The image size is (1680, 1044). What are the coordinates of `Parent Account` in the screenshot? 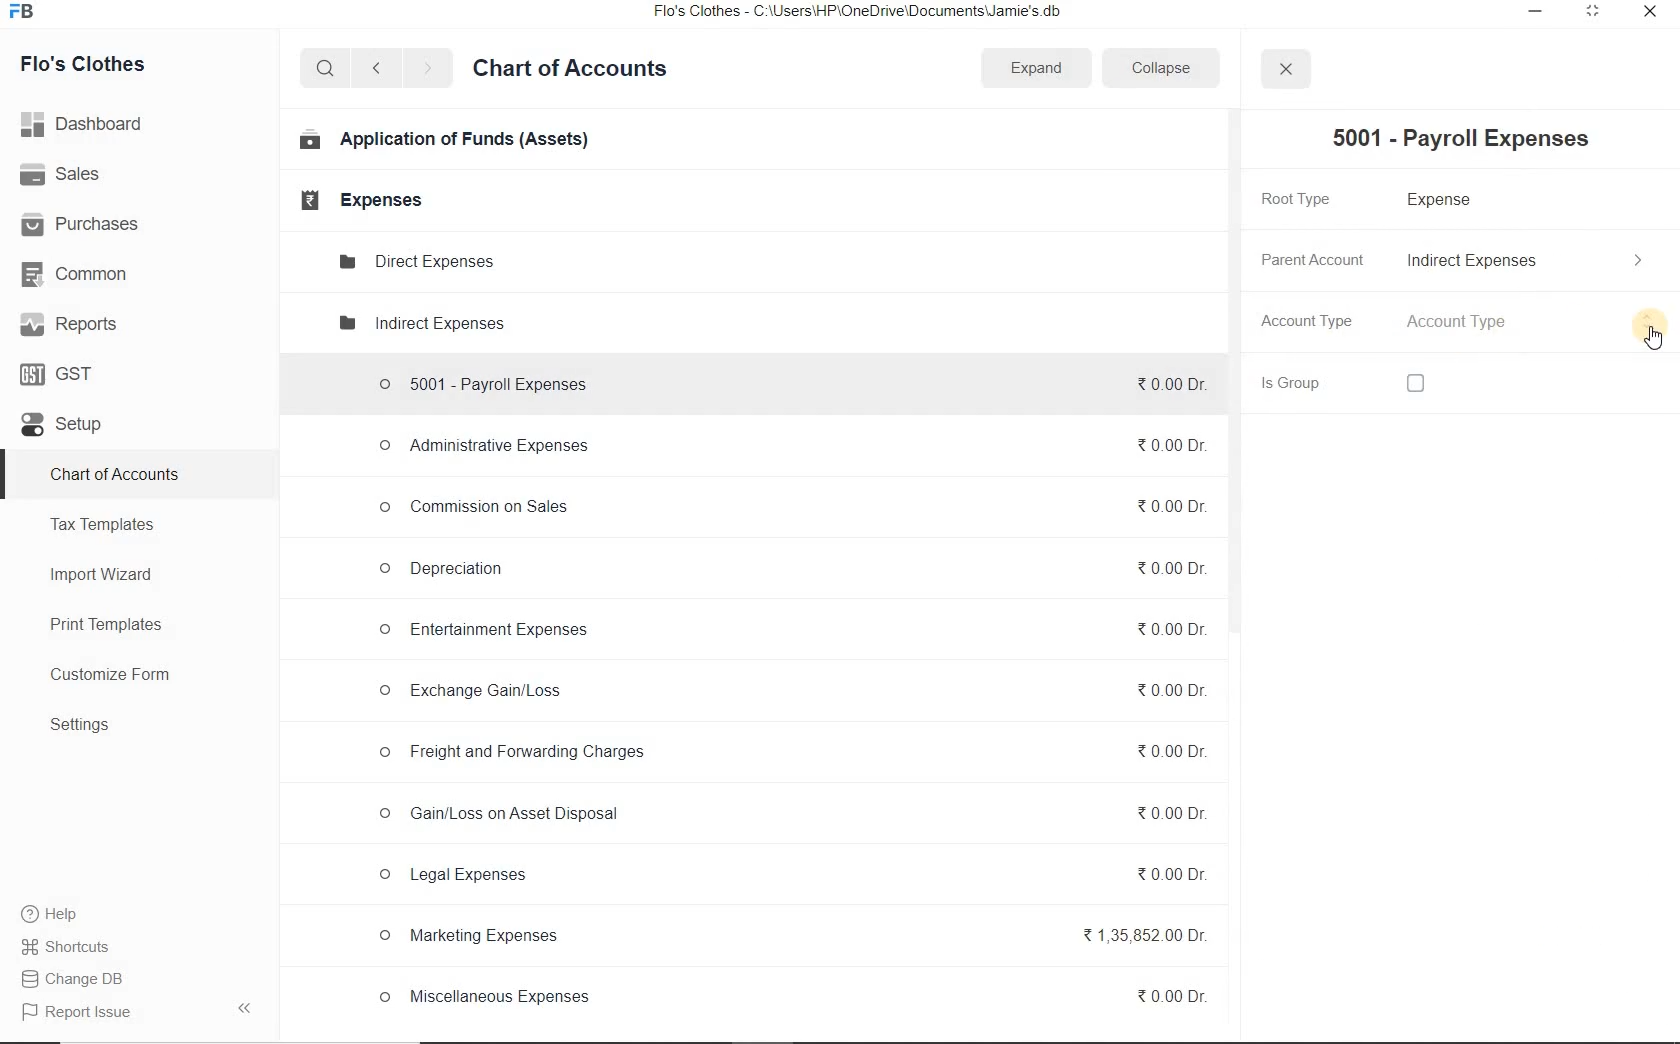 It's located at (1311, 259).